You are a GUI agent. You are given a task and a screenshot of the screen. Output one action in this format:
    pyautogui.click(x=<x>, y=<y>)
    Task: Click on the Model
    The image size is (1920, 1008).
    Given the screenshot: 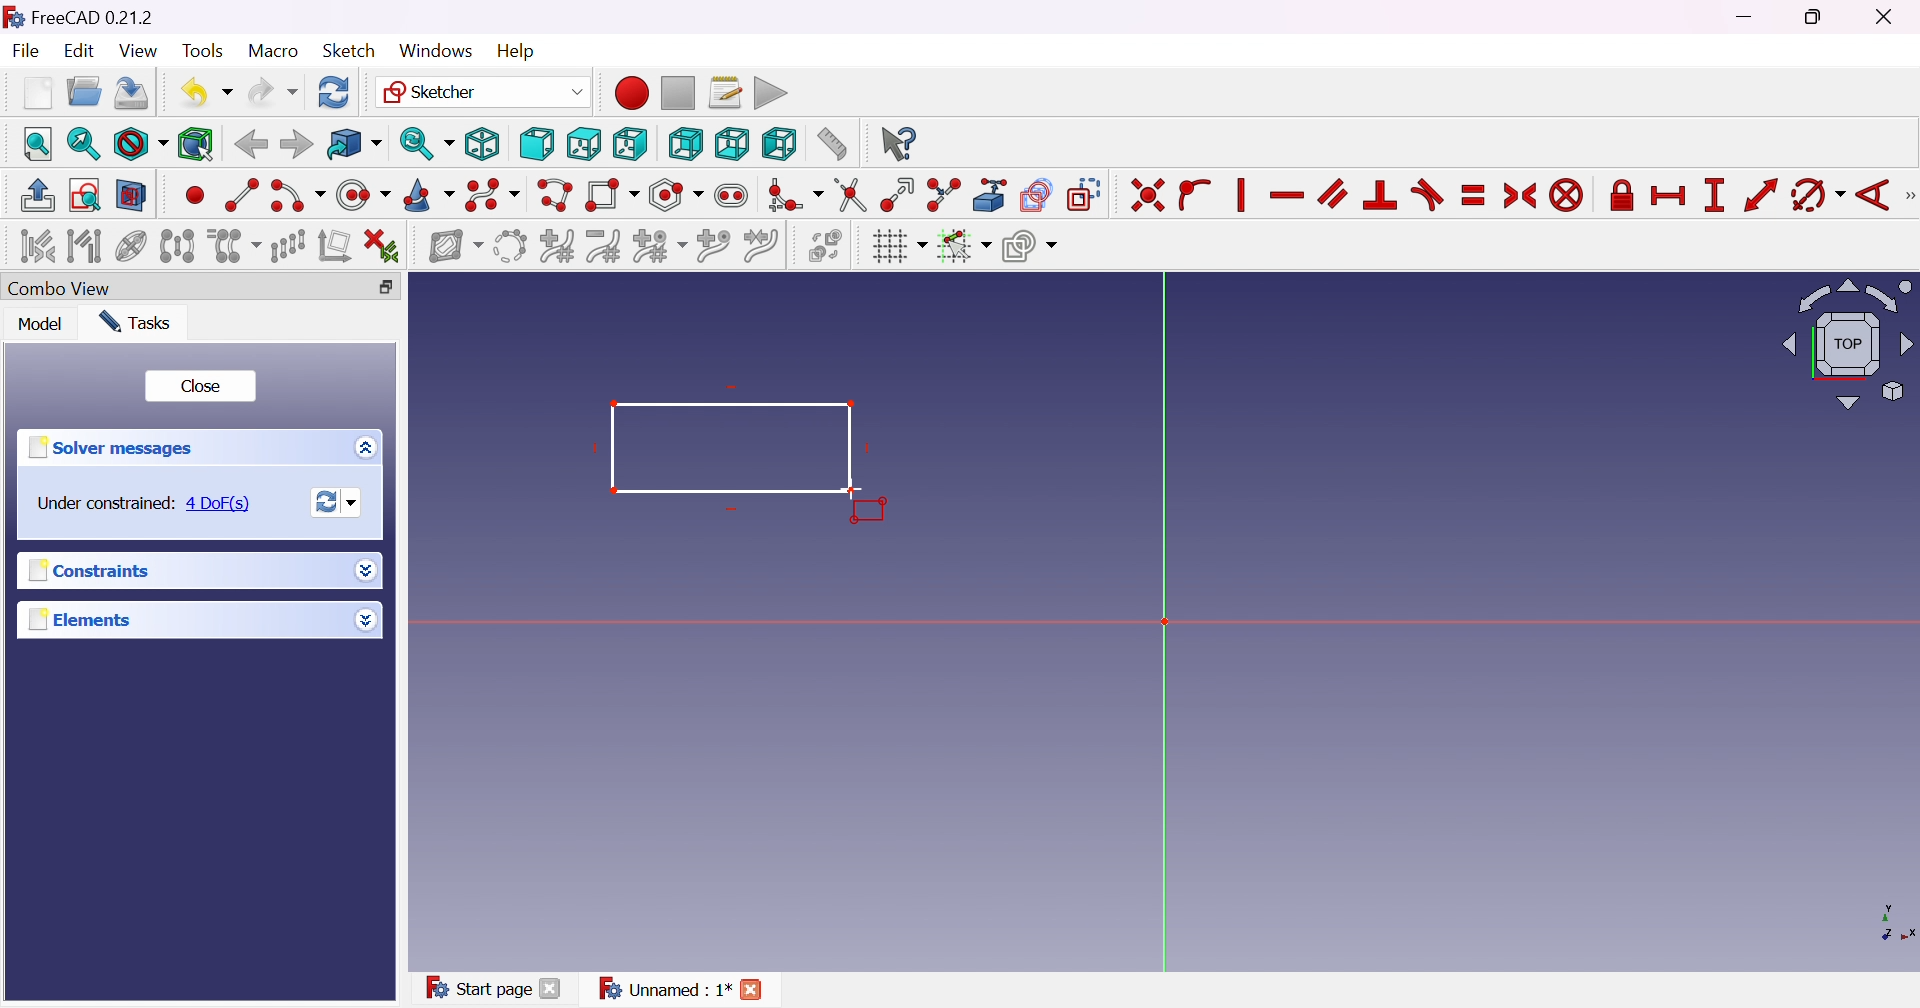 What is the action you would take?
    pyautogui.click(x=42, y=324)
    